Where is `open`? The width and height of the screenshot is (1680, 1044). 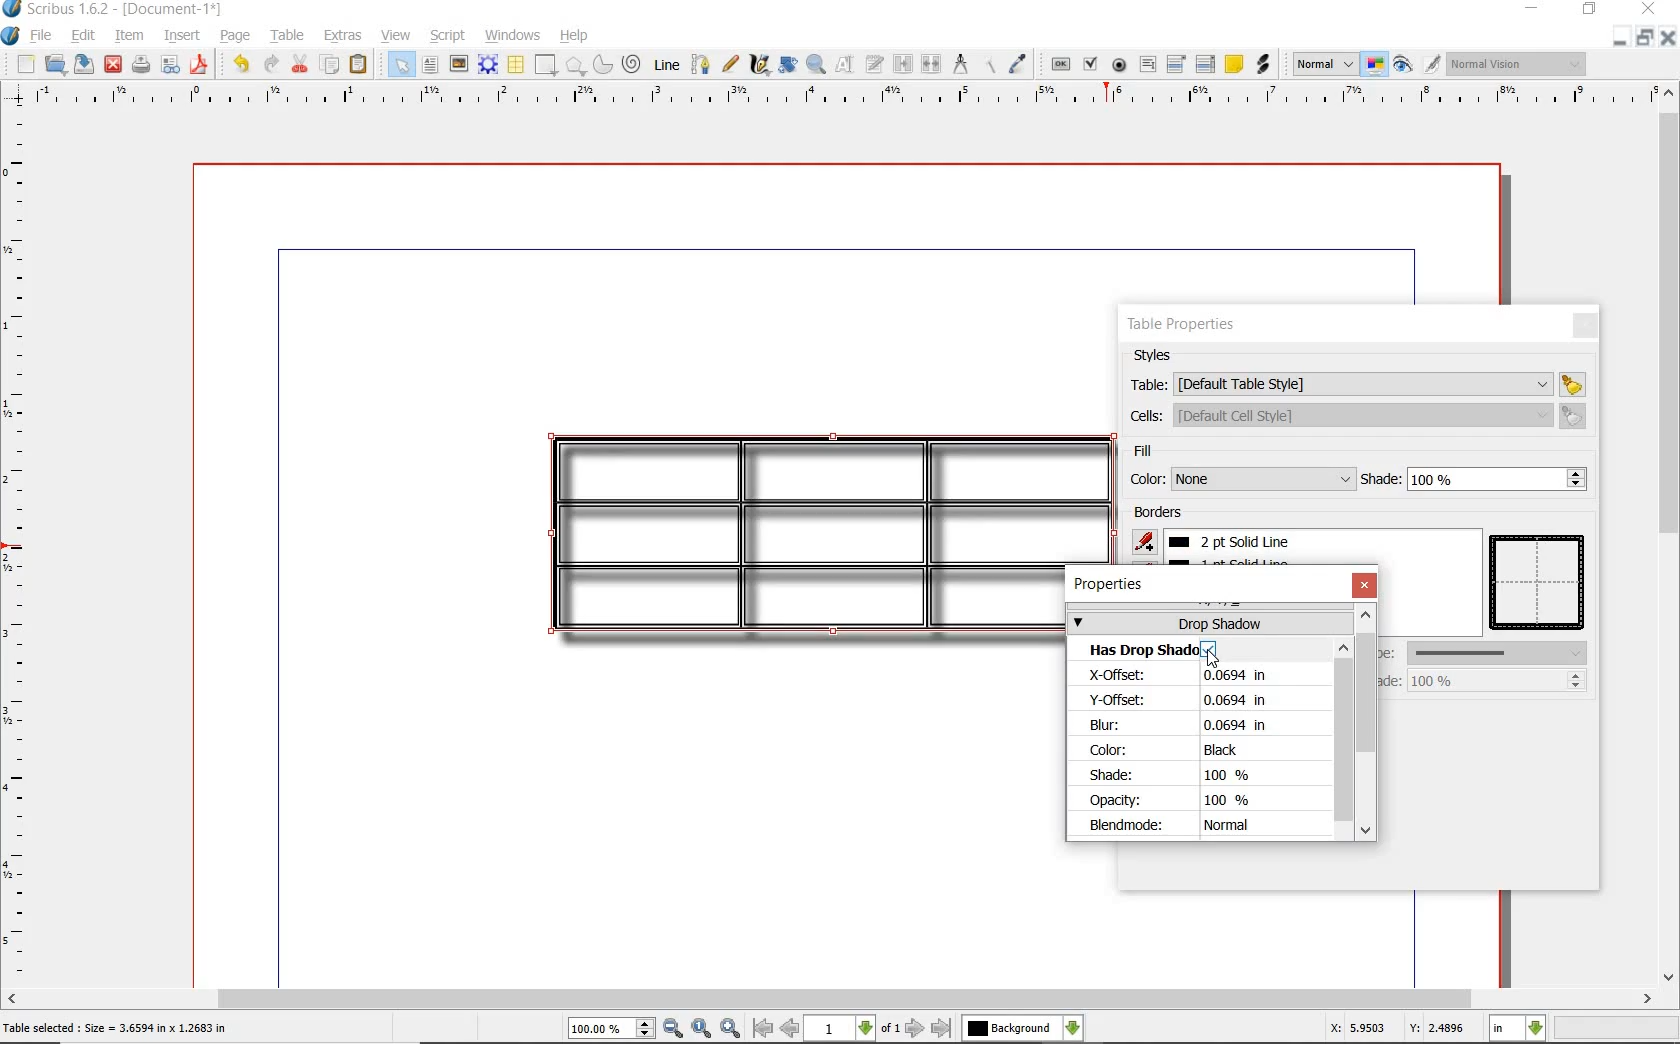 open is located at coordinates (53, 63).